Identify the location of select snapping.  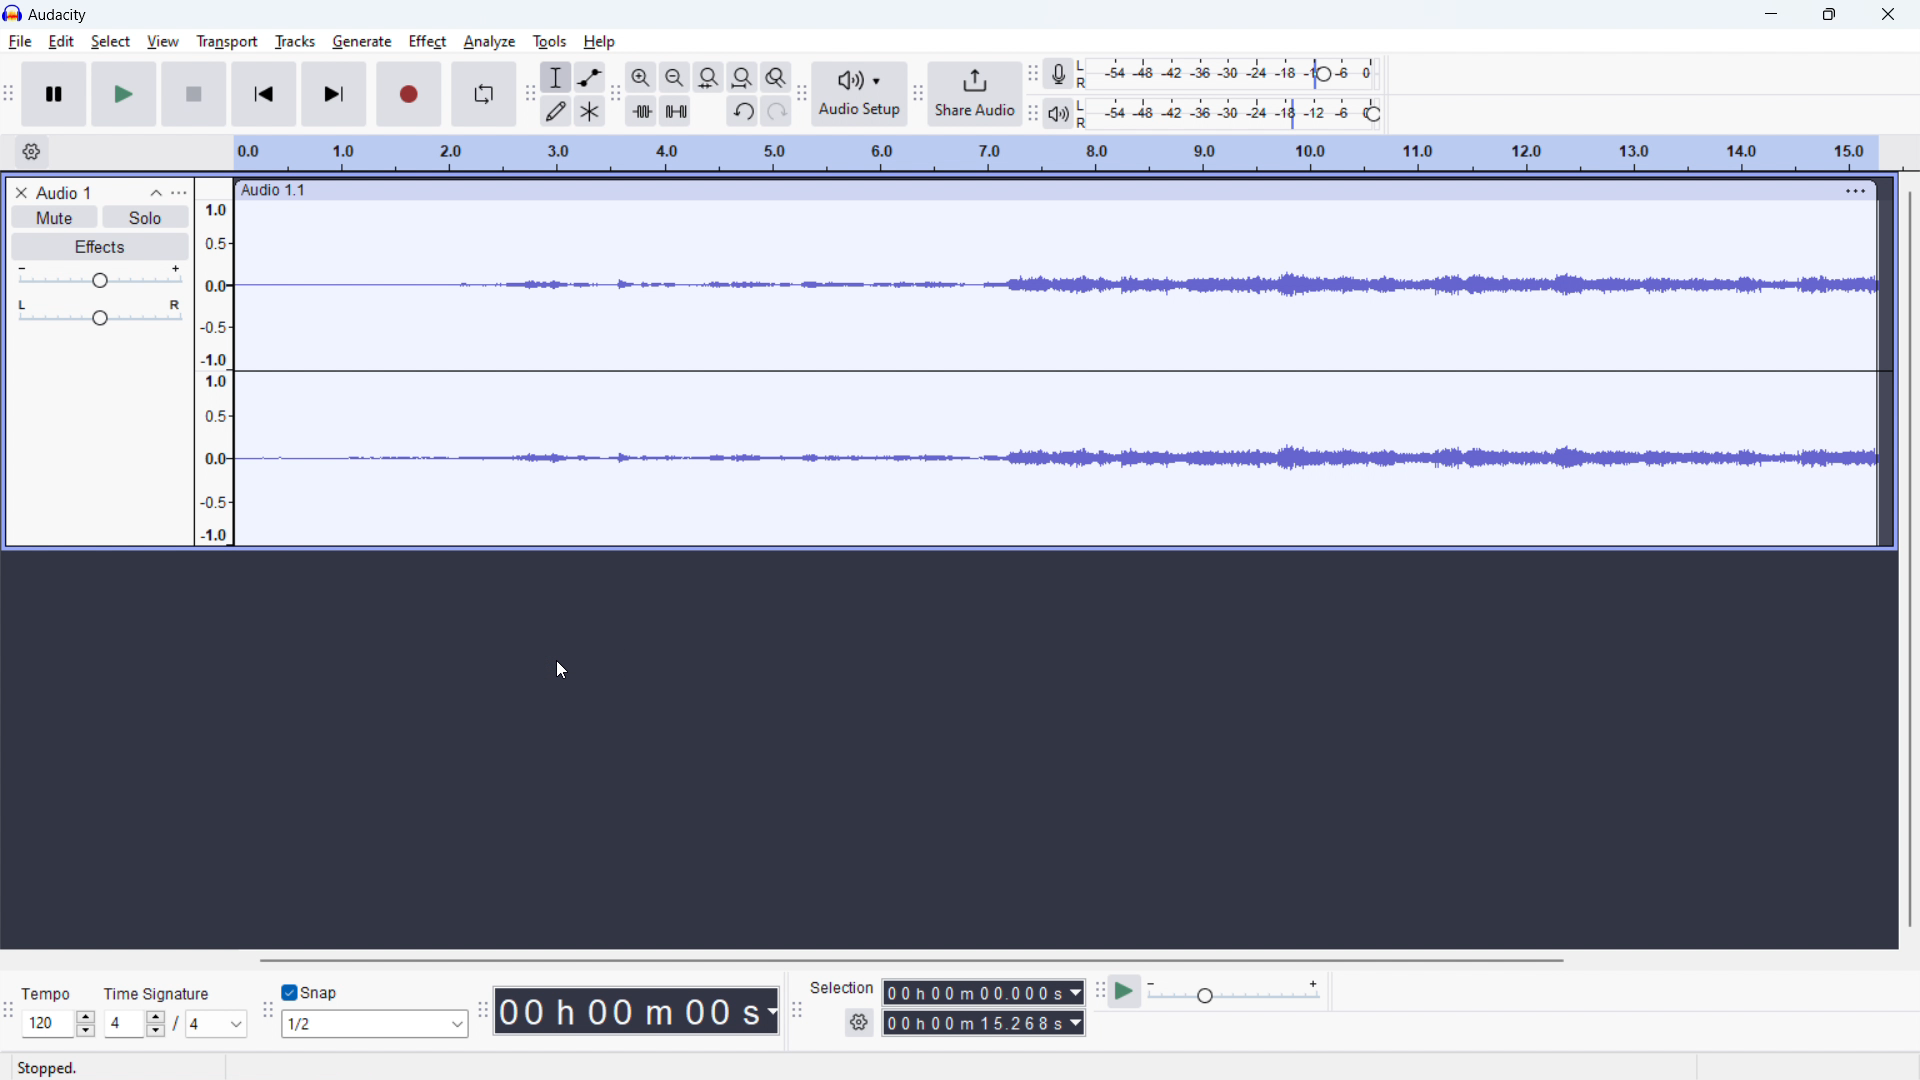
(376, 1024).